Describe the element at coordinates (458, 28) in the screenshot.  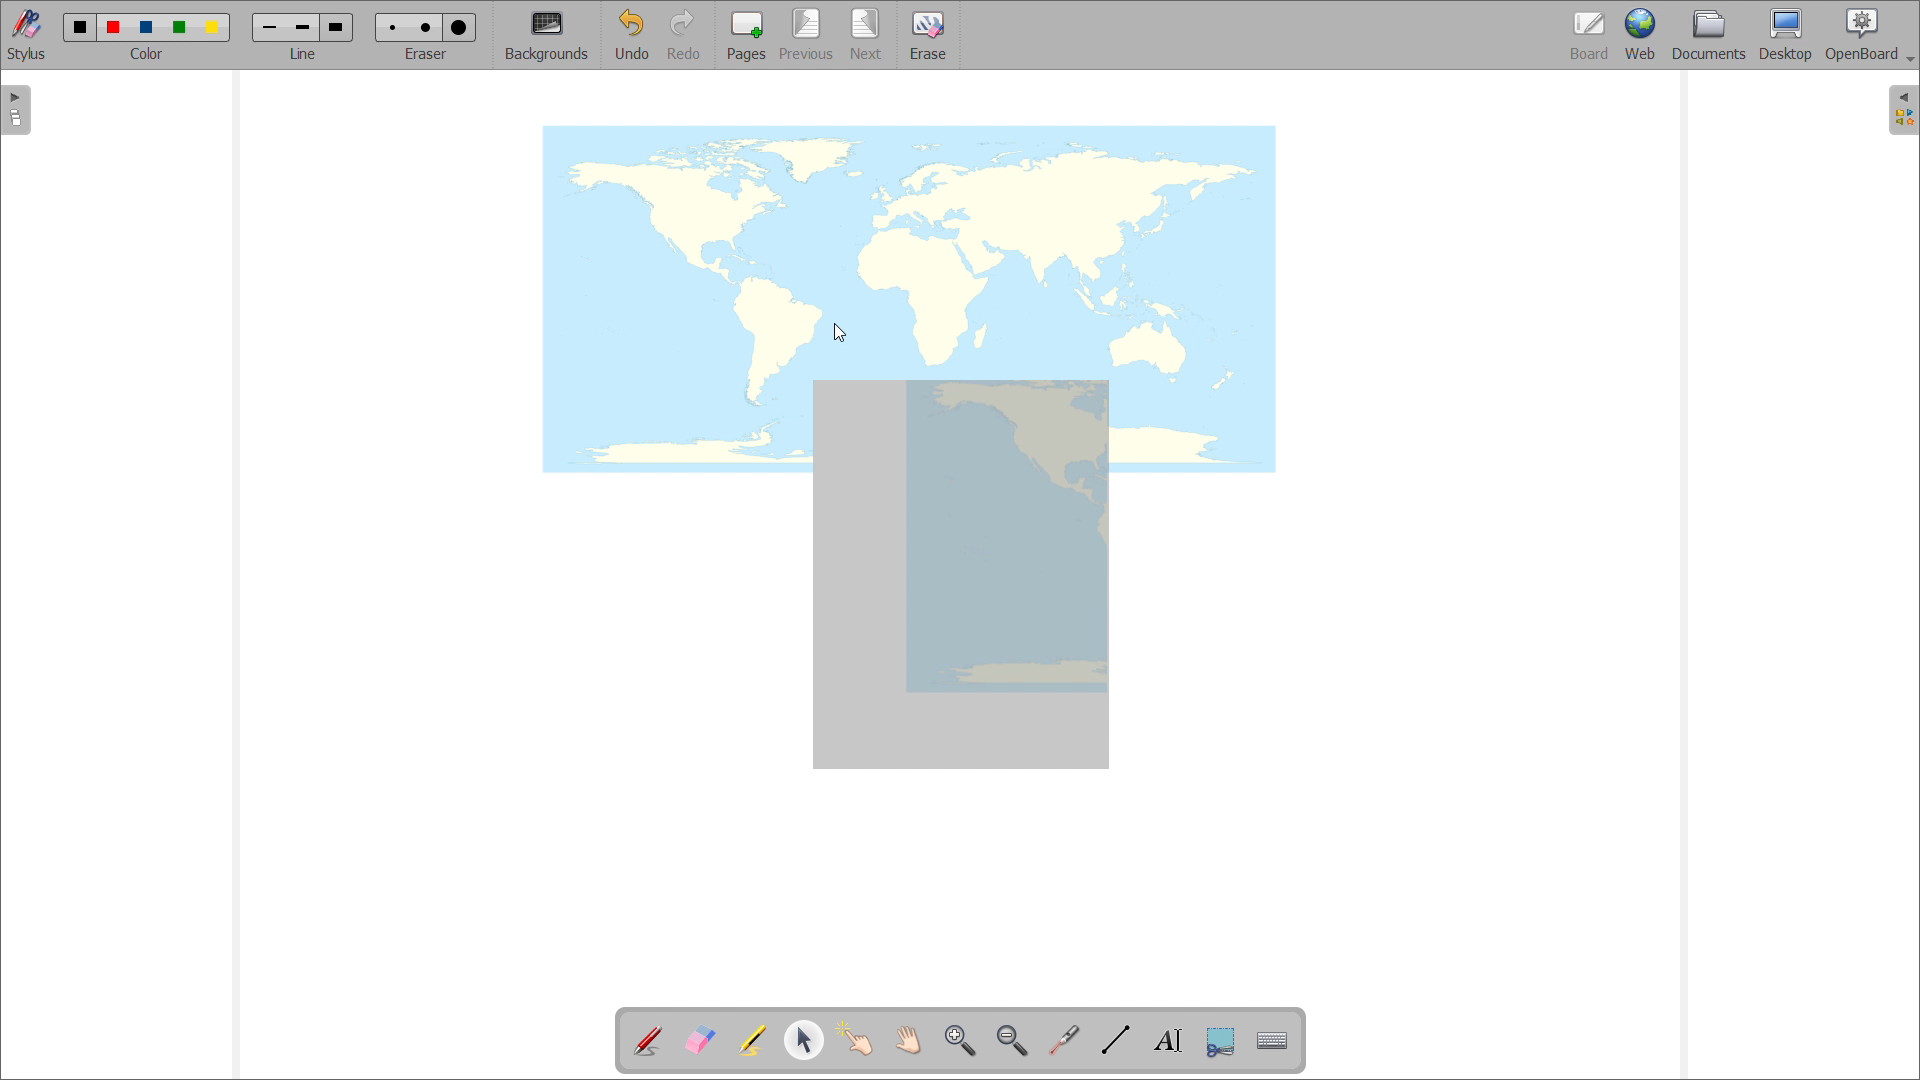
I see `large` at that location.